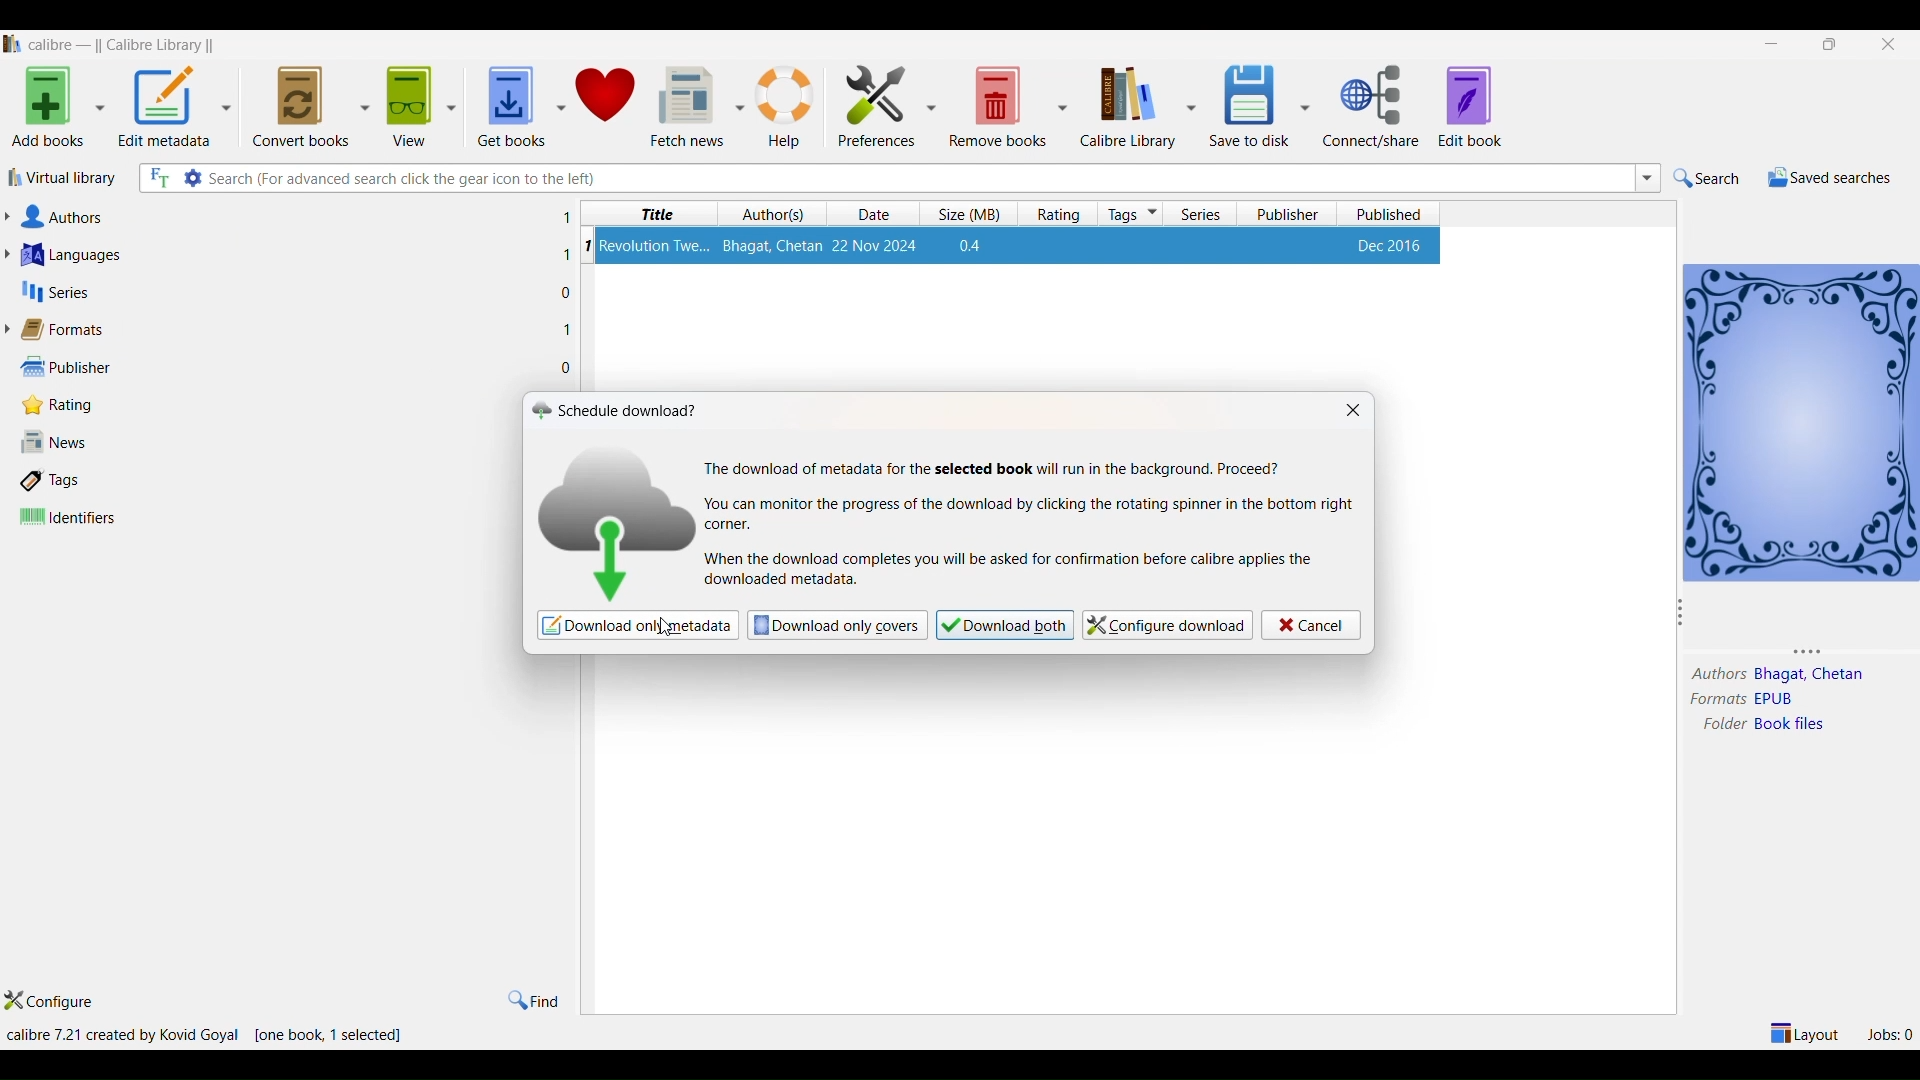 The image size is (1920, 1080). Describe the element at coordinates (838, 624) in the screenshot. I see `download only covers` at that location.